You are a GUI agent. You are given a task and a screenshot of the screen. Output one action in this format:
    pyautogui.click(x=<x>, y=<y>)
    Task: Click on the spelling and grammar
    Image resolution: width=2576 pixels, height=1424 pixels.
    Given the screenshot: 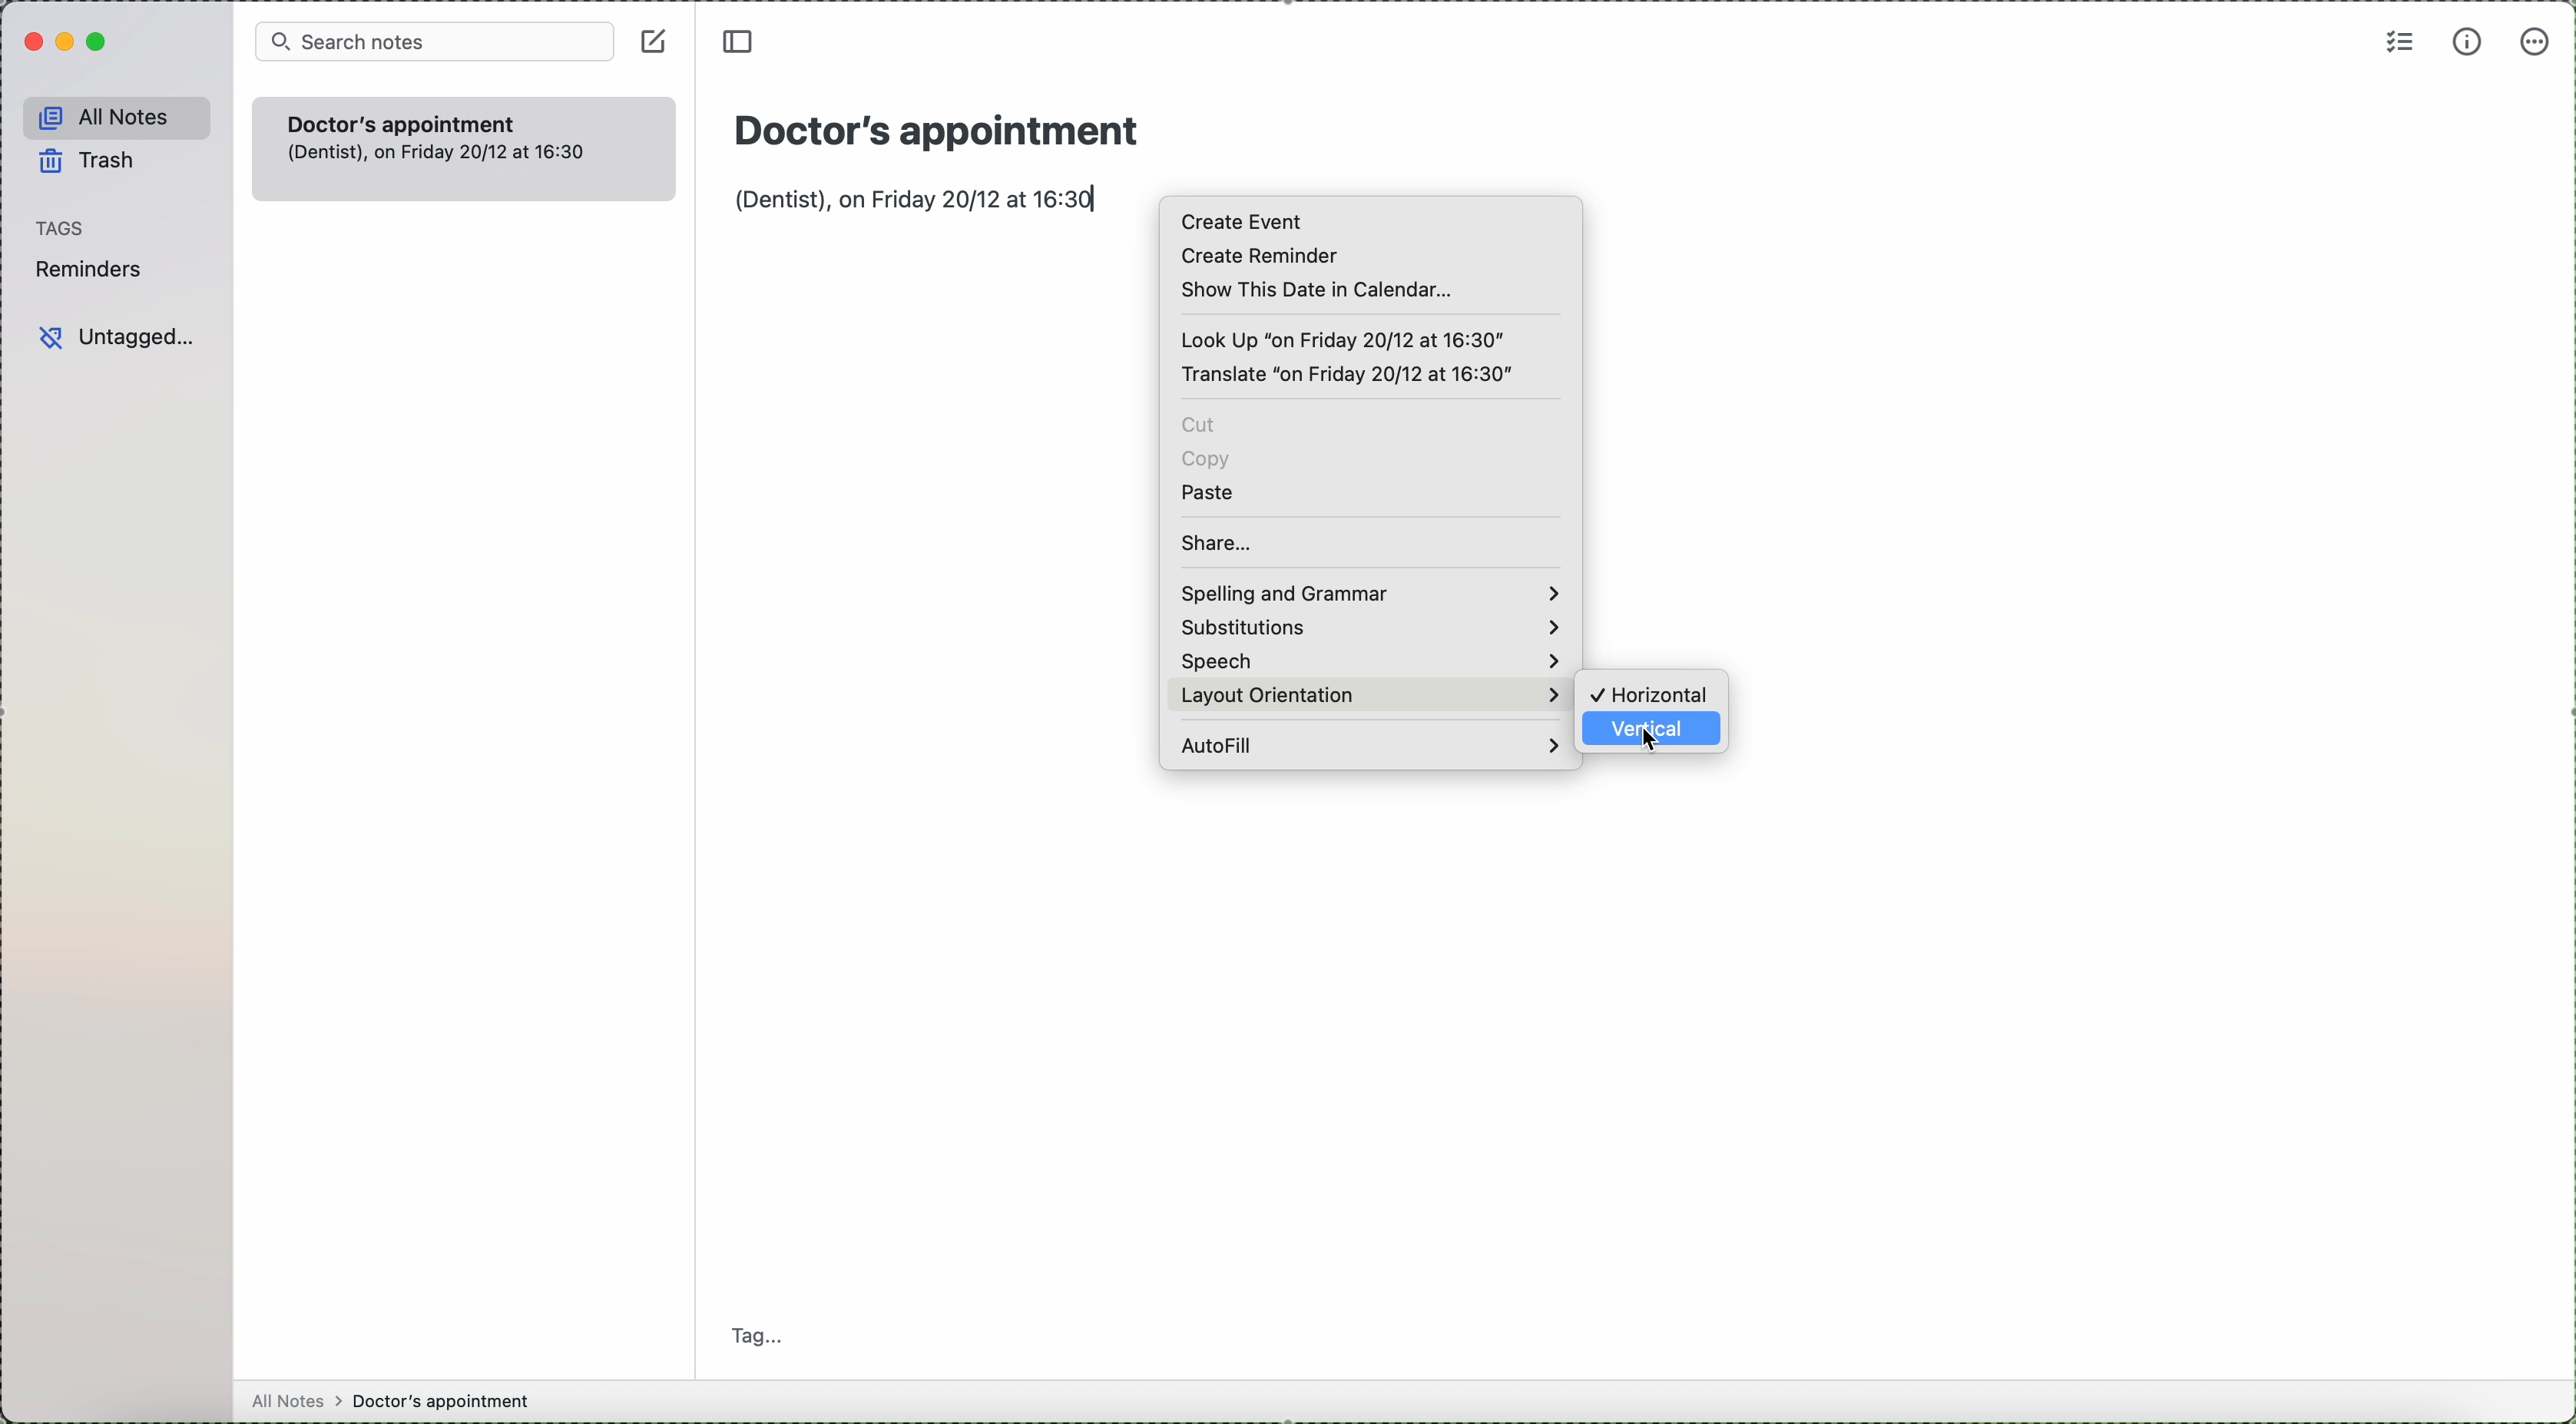 What is the action you would take?
    pyautogui.click(x=1368, y=594)
    